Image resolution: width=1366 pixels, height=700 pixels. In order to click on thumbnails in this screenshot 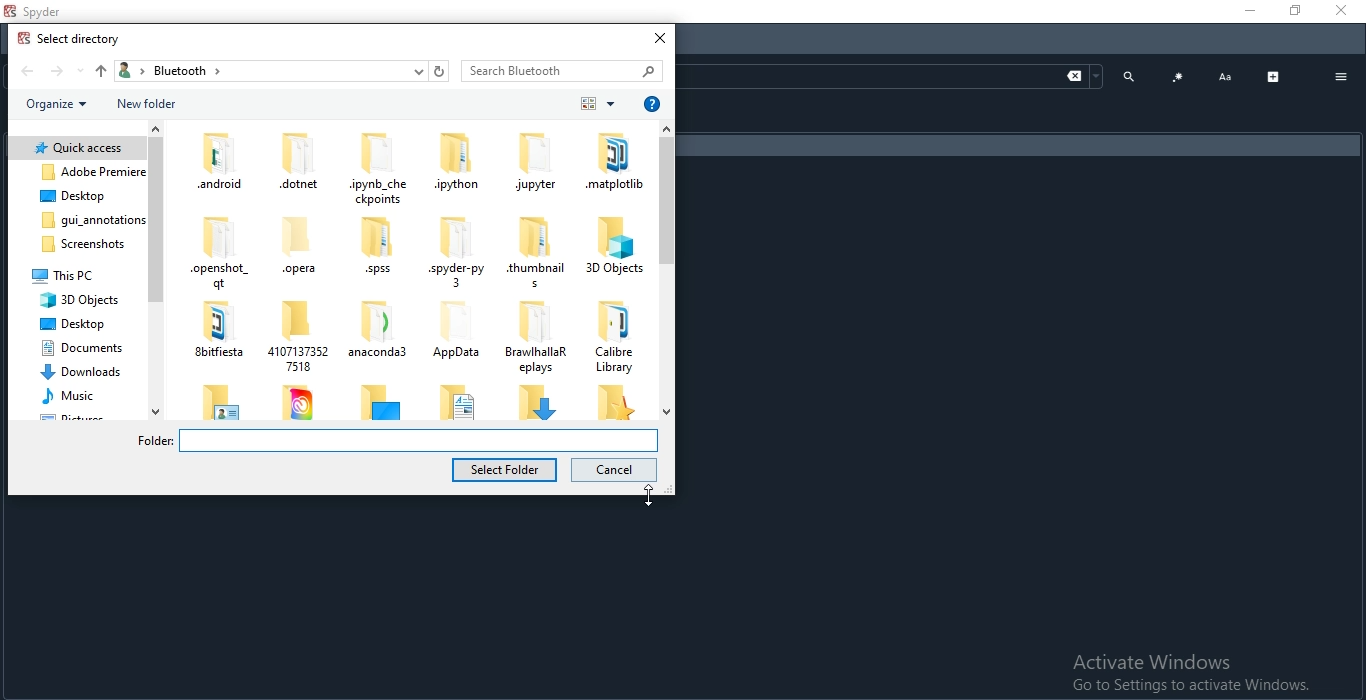, I will do `click(533, 254)`.